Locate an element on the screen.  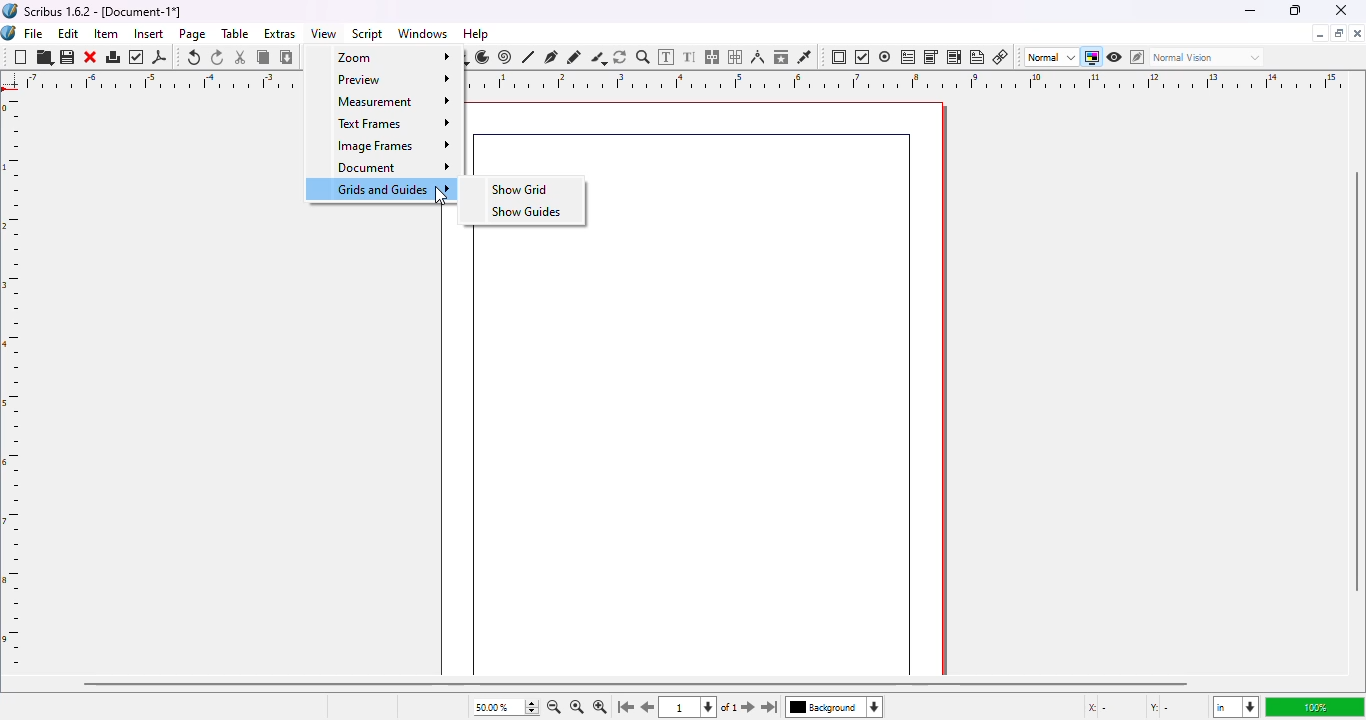
item is located at coordinates (107, 34).